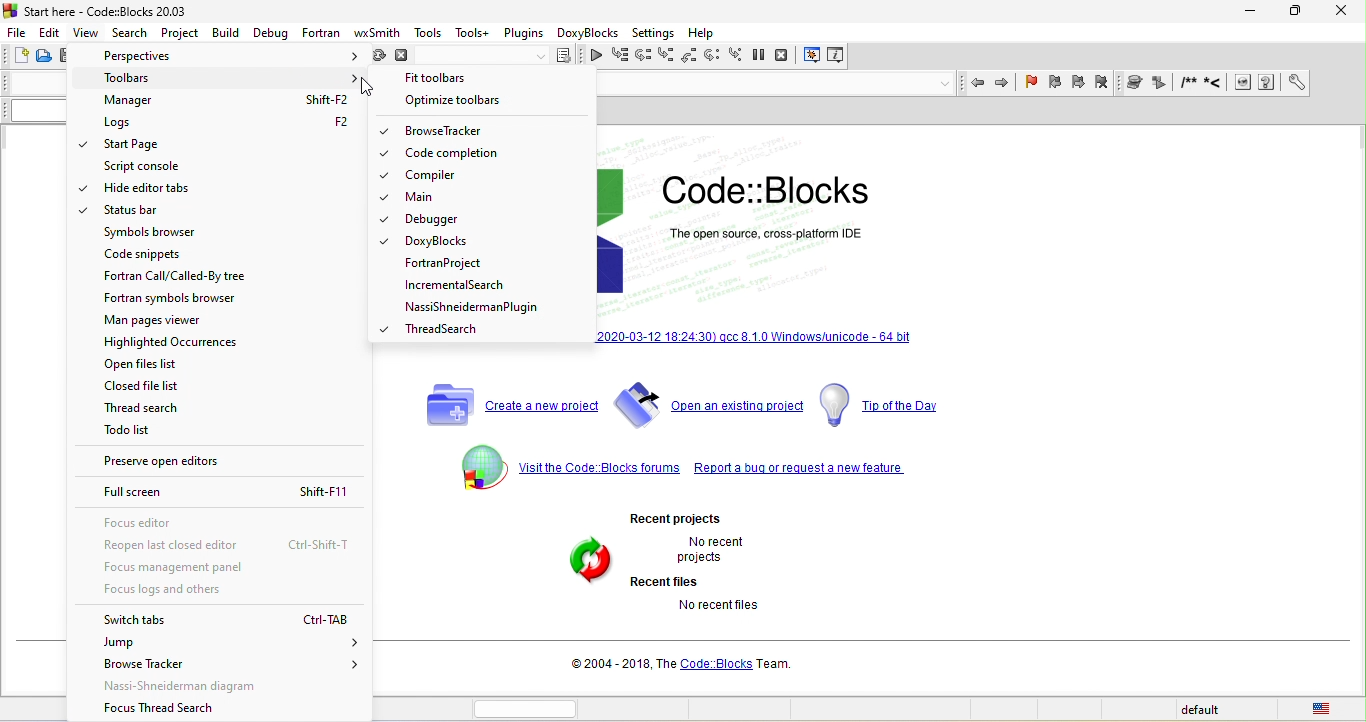 This screenshot has width=1366, height=722. Describe the element at coordinates (229, 56) in the screenshot. I see `perspectives` at that location.